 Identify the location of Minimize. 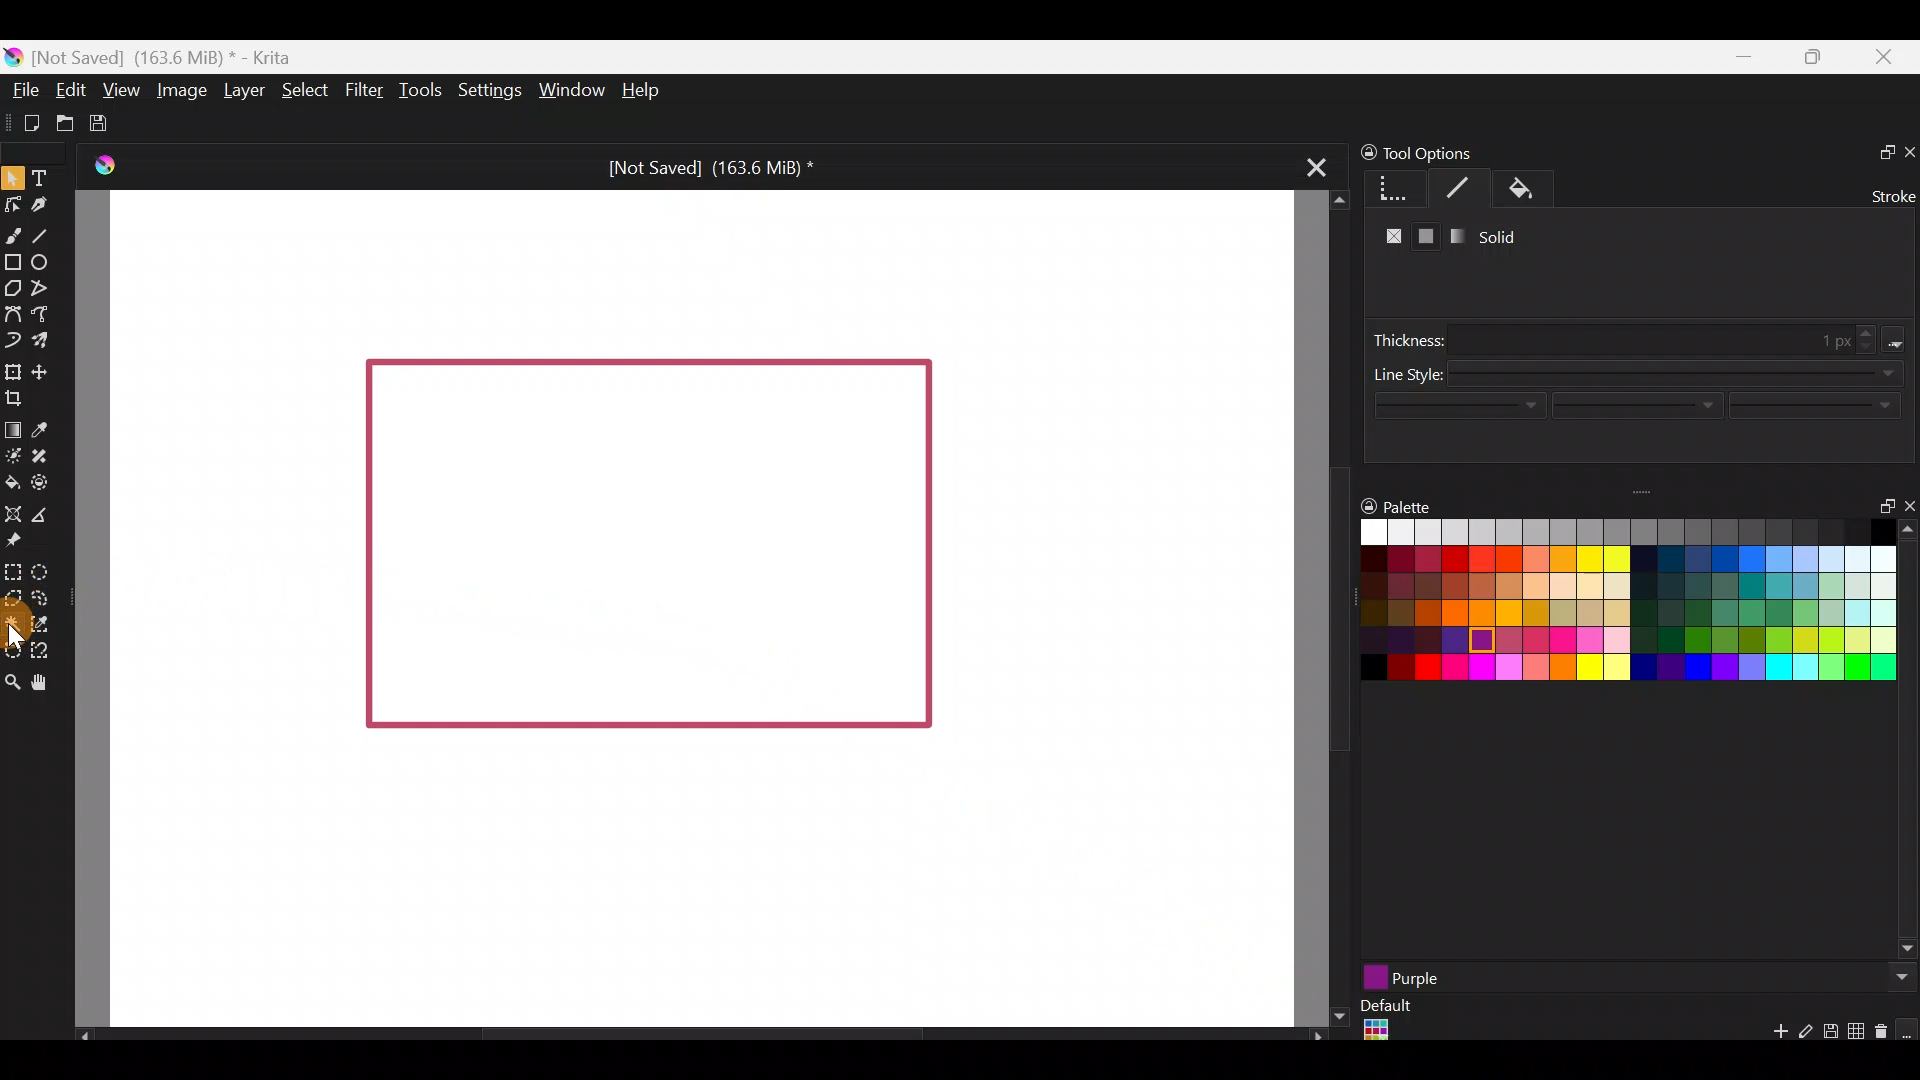
(1744, 58).